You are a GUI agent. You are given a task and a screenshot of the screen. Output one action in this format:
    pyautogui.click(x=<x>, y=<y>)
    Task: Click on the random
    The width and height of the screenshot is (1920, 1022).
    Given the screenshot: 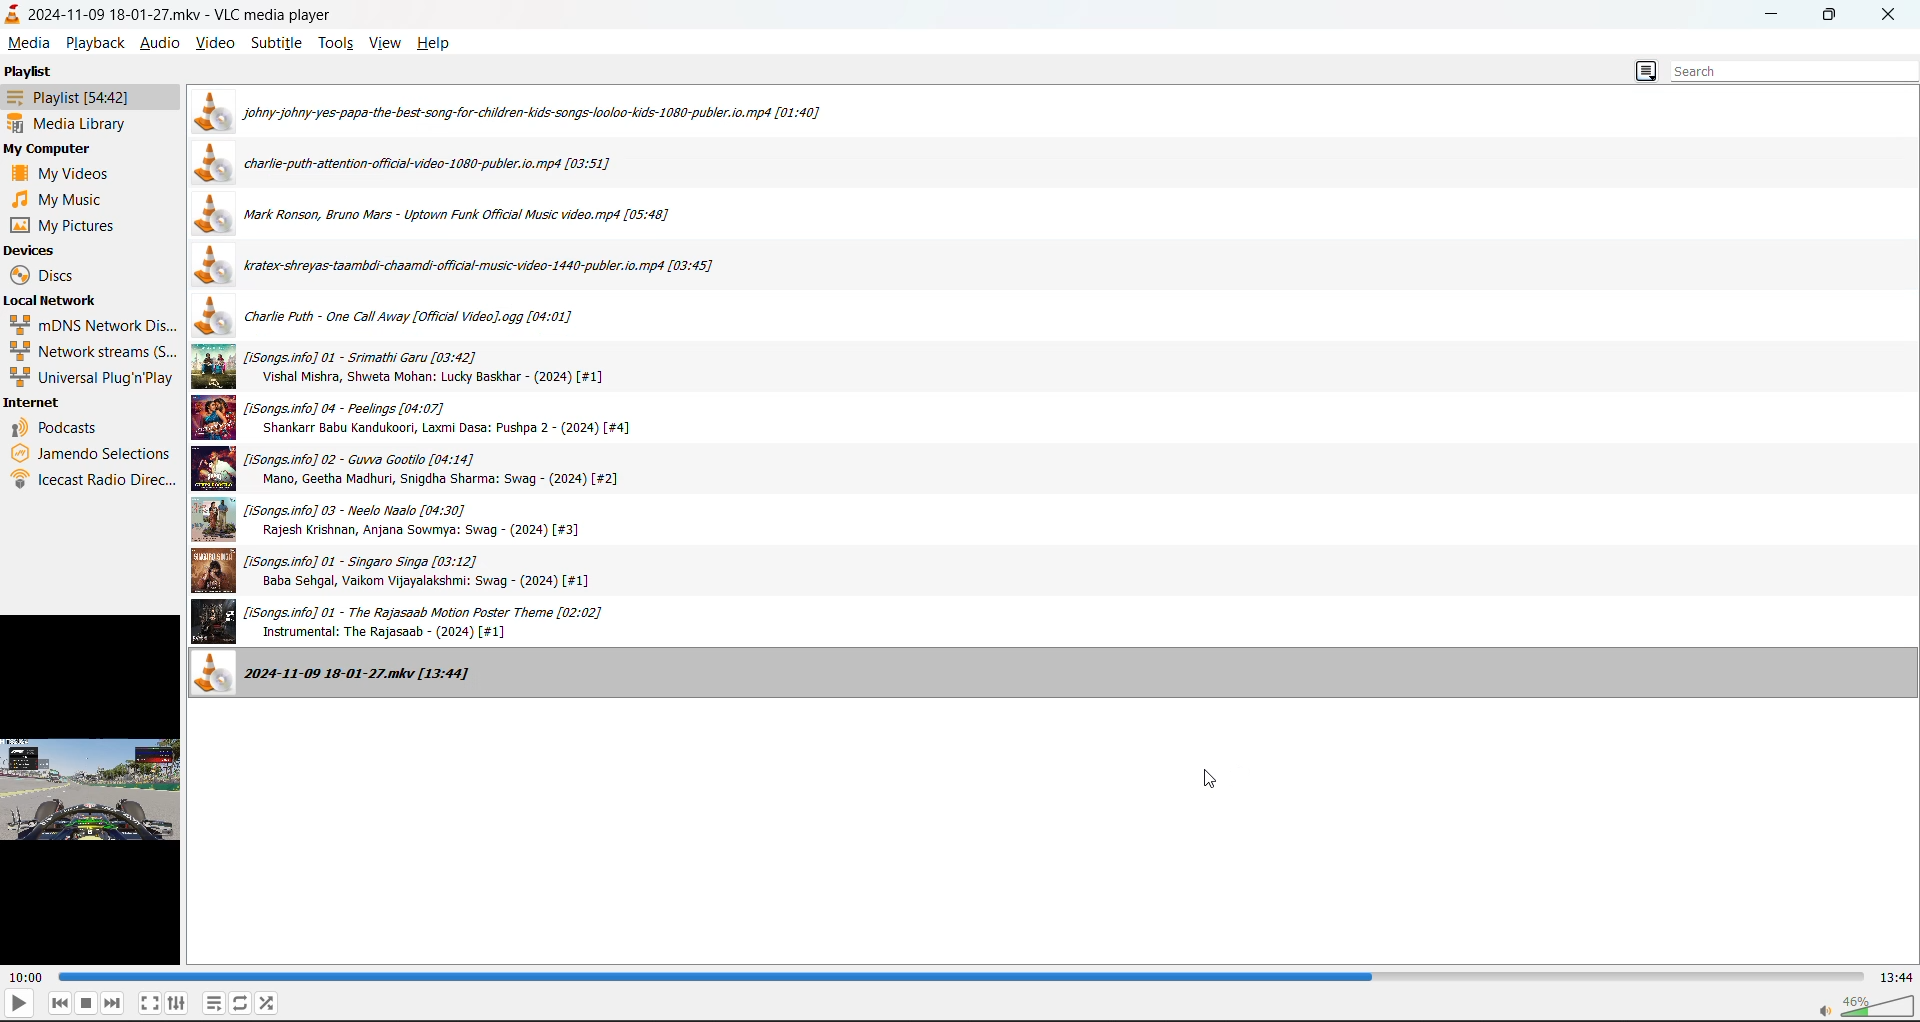 What is the action you would take?
    pyautogui.click(x=268, y=1000)
    